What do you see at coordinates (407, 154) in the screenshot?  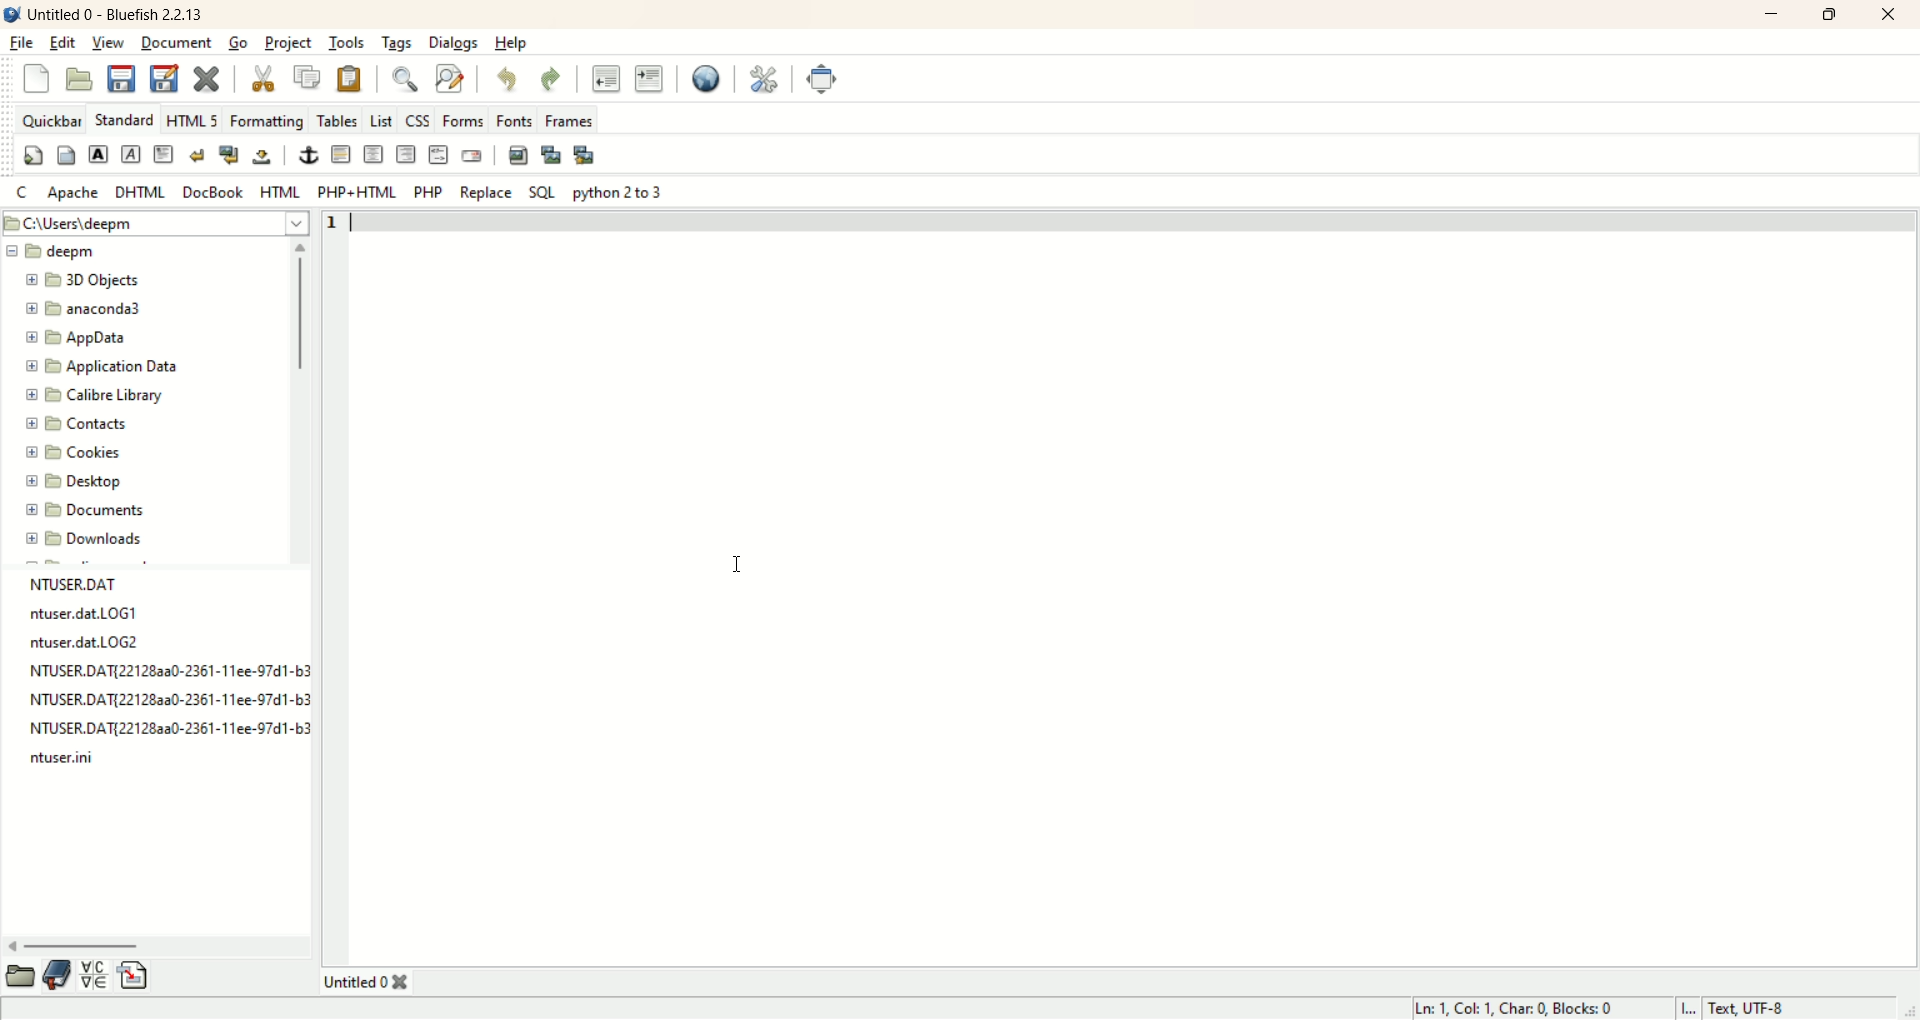 I see `right justify` at bounding box center [407, 154].